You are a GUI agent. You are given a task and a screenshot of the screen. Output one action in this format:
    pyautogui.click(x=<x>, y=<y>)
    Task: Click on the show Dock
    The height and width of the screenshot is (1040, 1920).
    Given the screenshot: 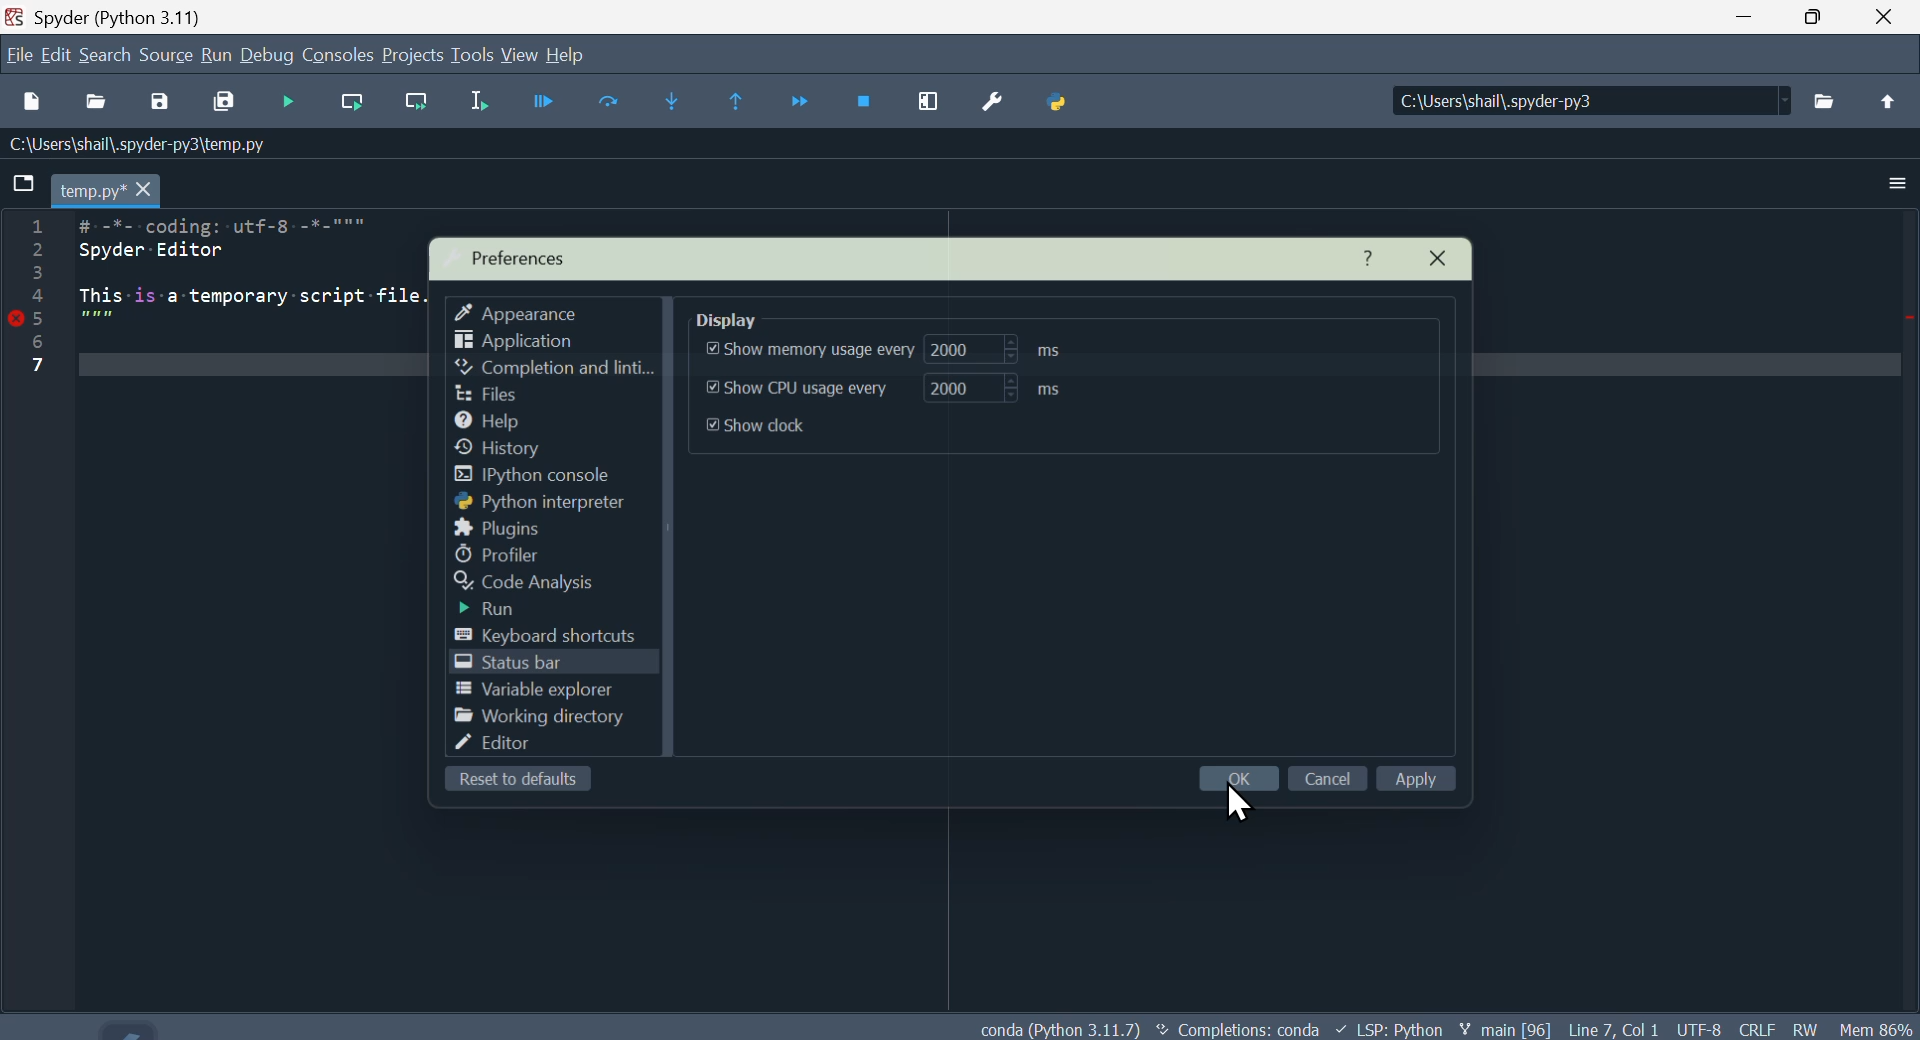 What is the action you would take?
    pyautogui.click(x=779, y=430)
    